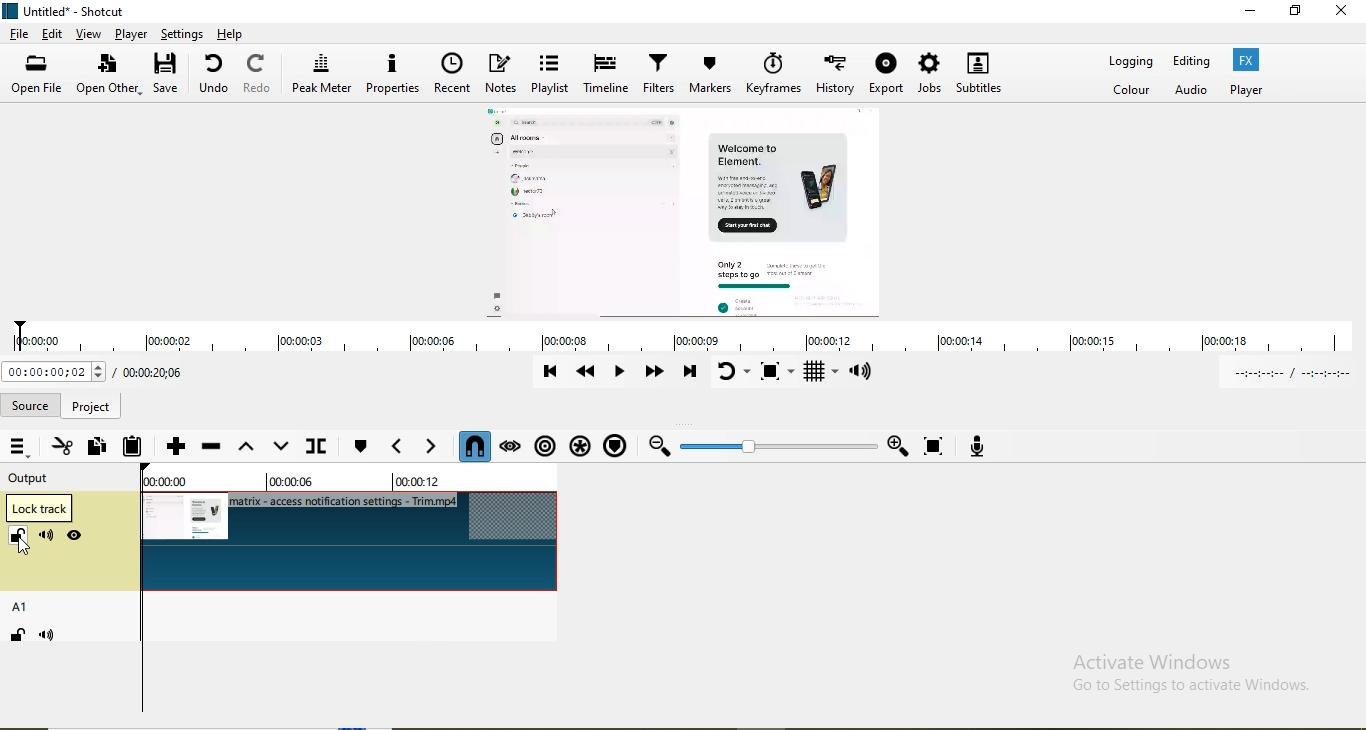 The height and width of the screenshot is (730, 1366). What do you see at coordinates (89, 35) in the screenshot?
I see `View` at bounding box center [89, 35].